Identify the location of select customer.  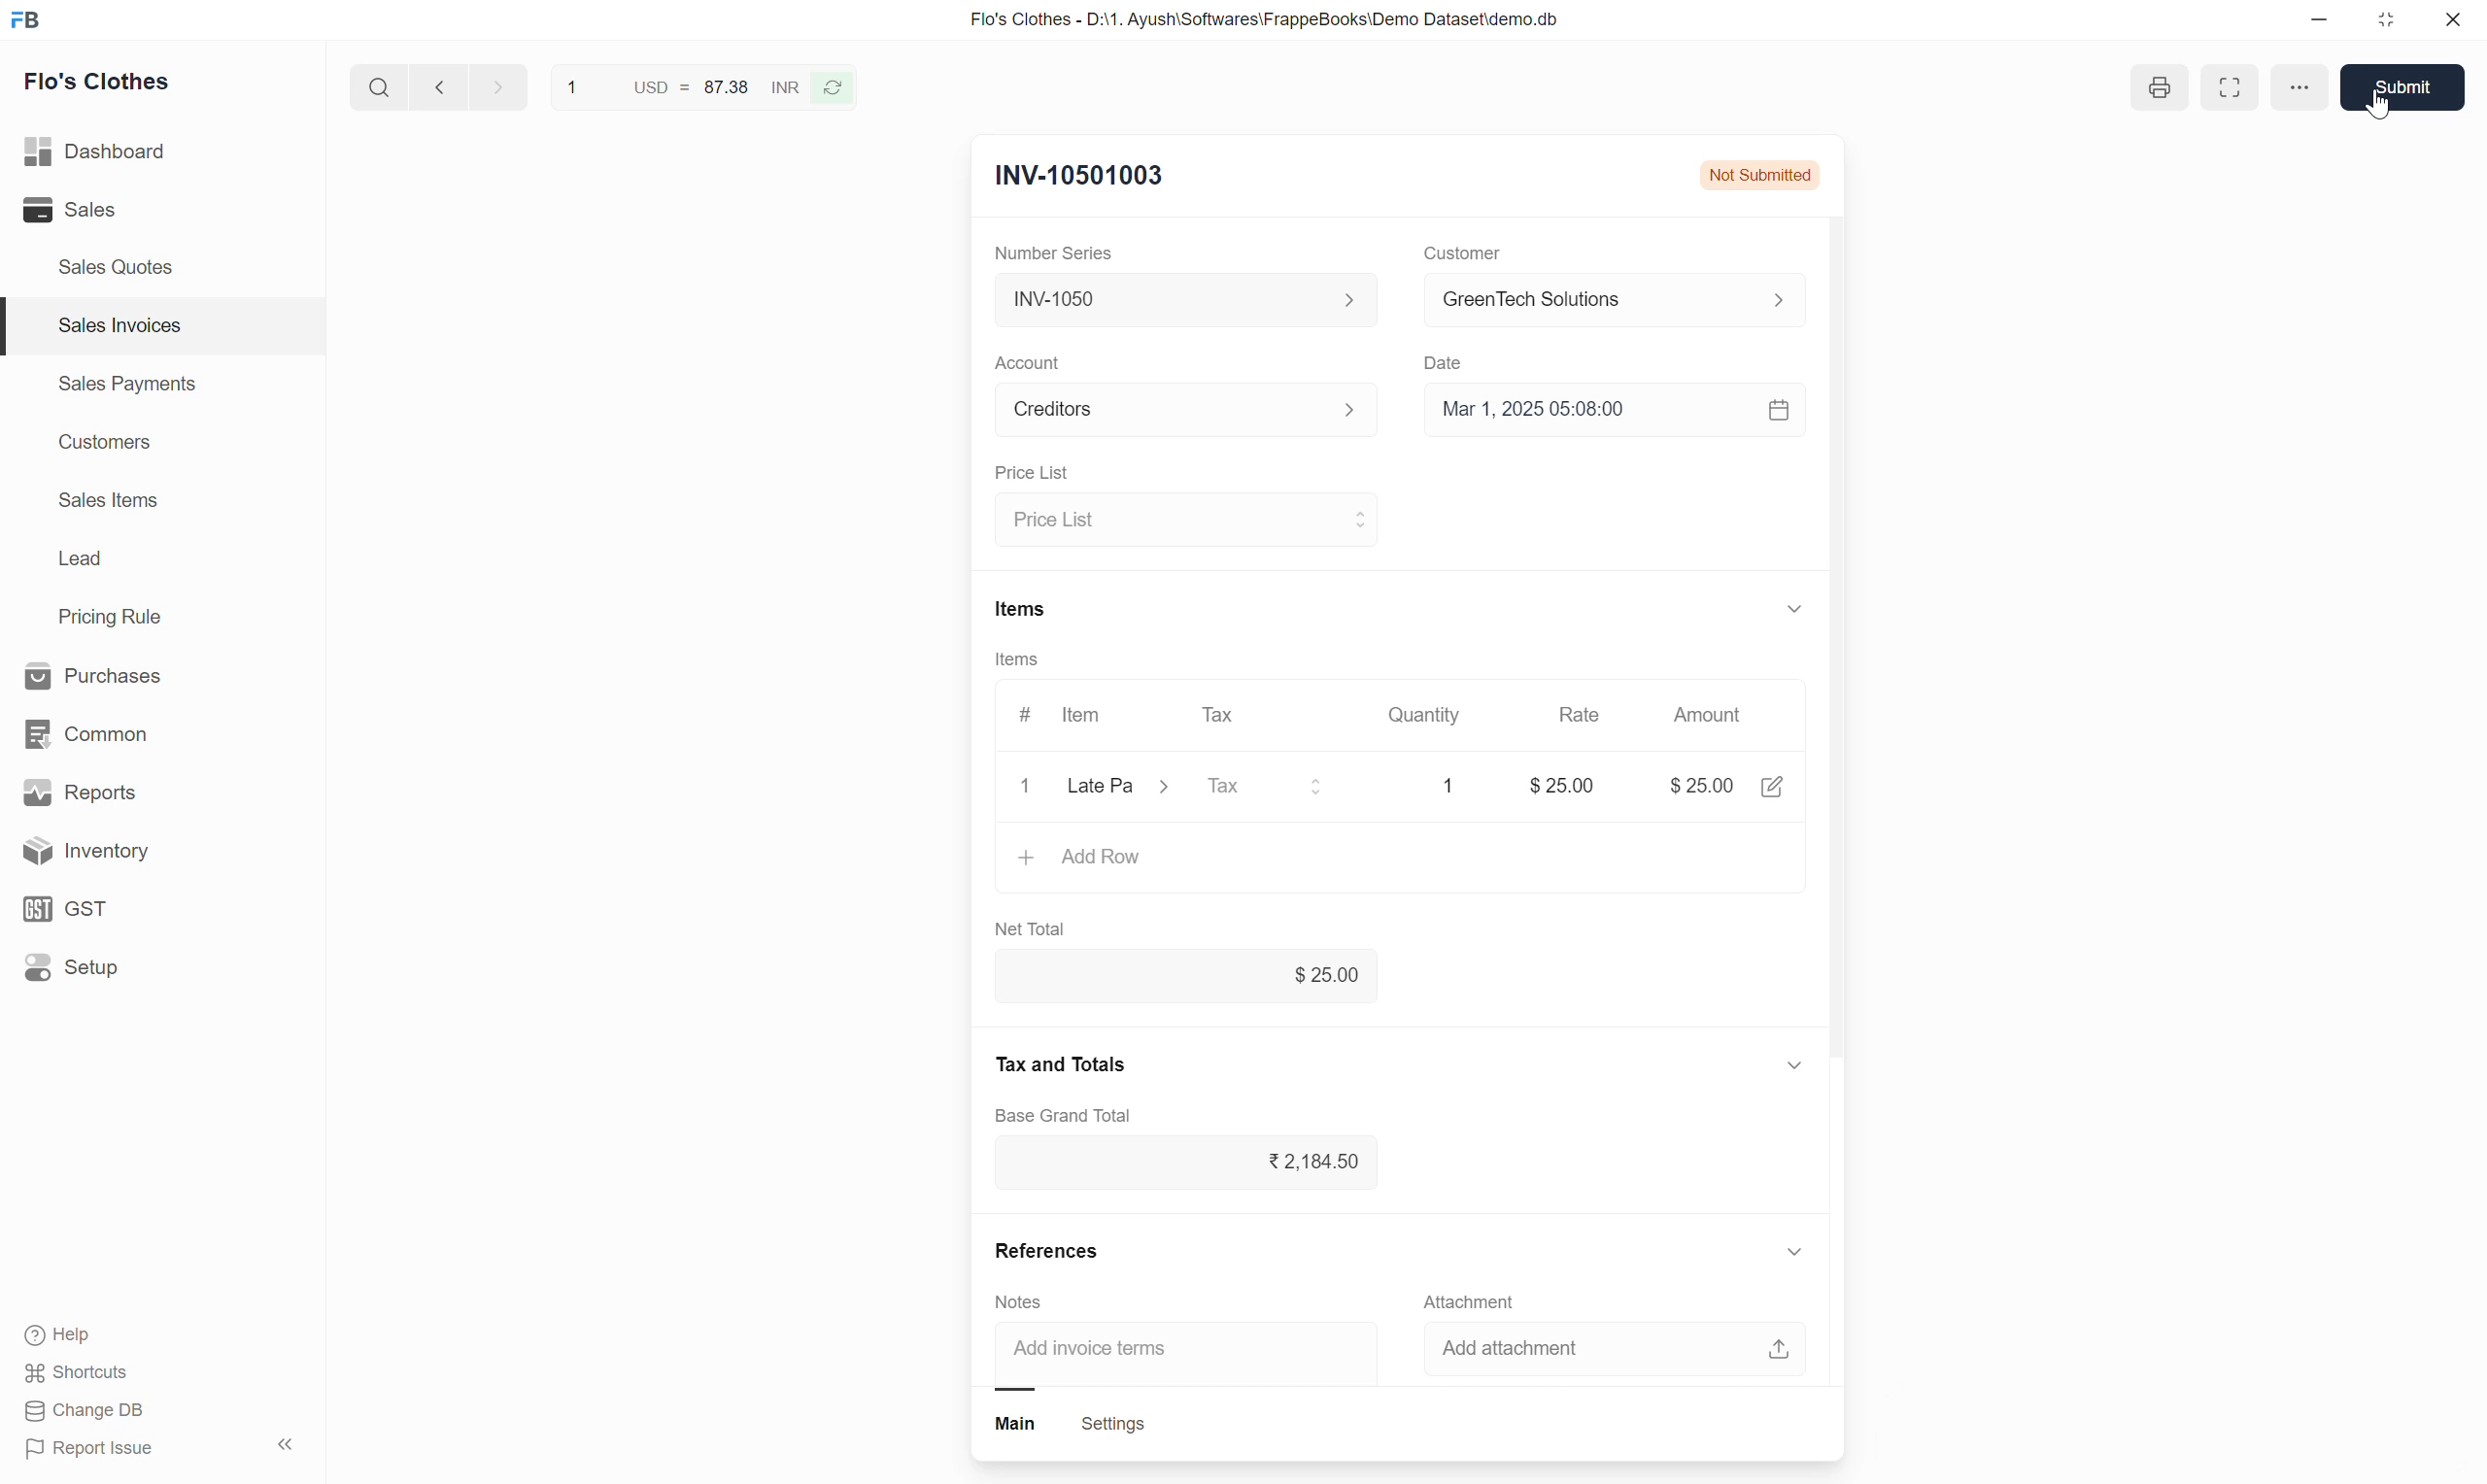
(1610, 303).